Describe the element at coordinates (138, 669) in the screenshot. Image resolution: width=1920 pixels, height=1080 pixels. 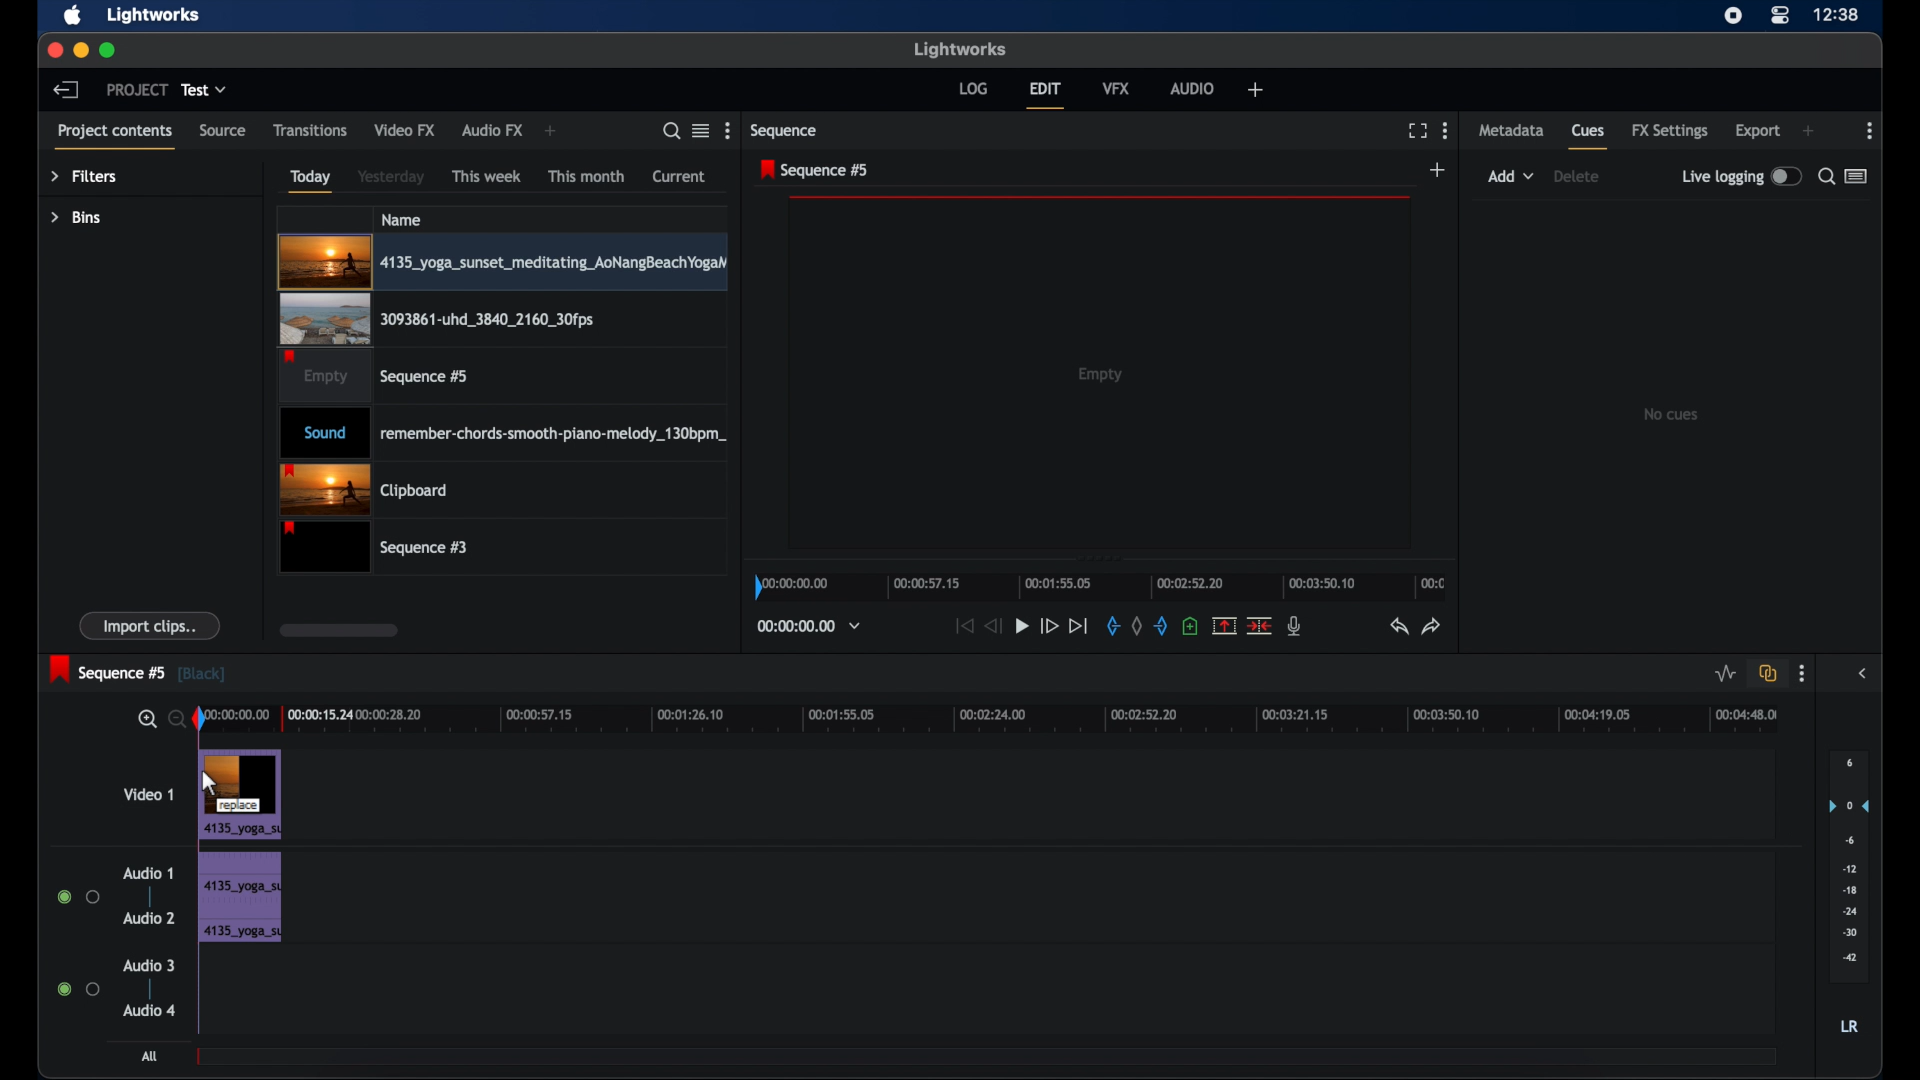
I see `sequence` at that location.